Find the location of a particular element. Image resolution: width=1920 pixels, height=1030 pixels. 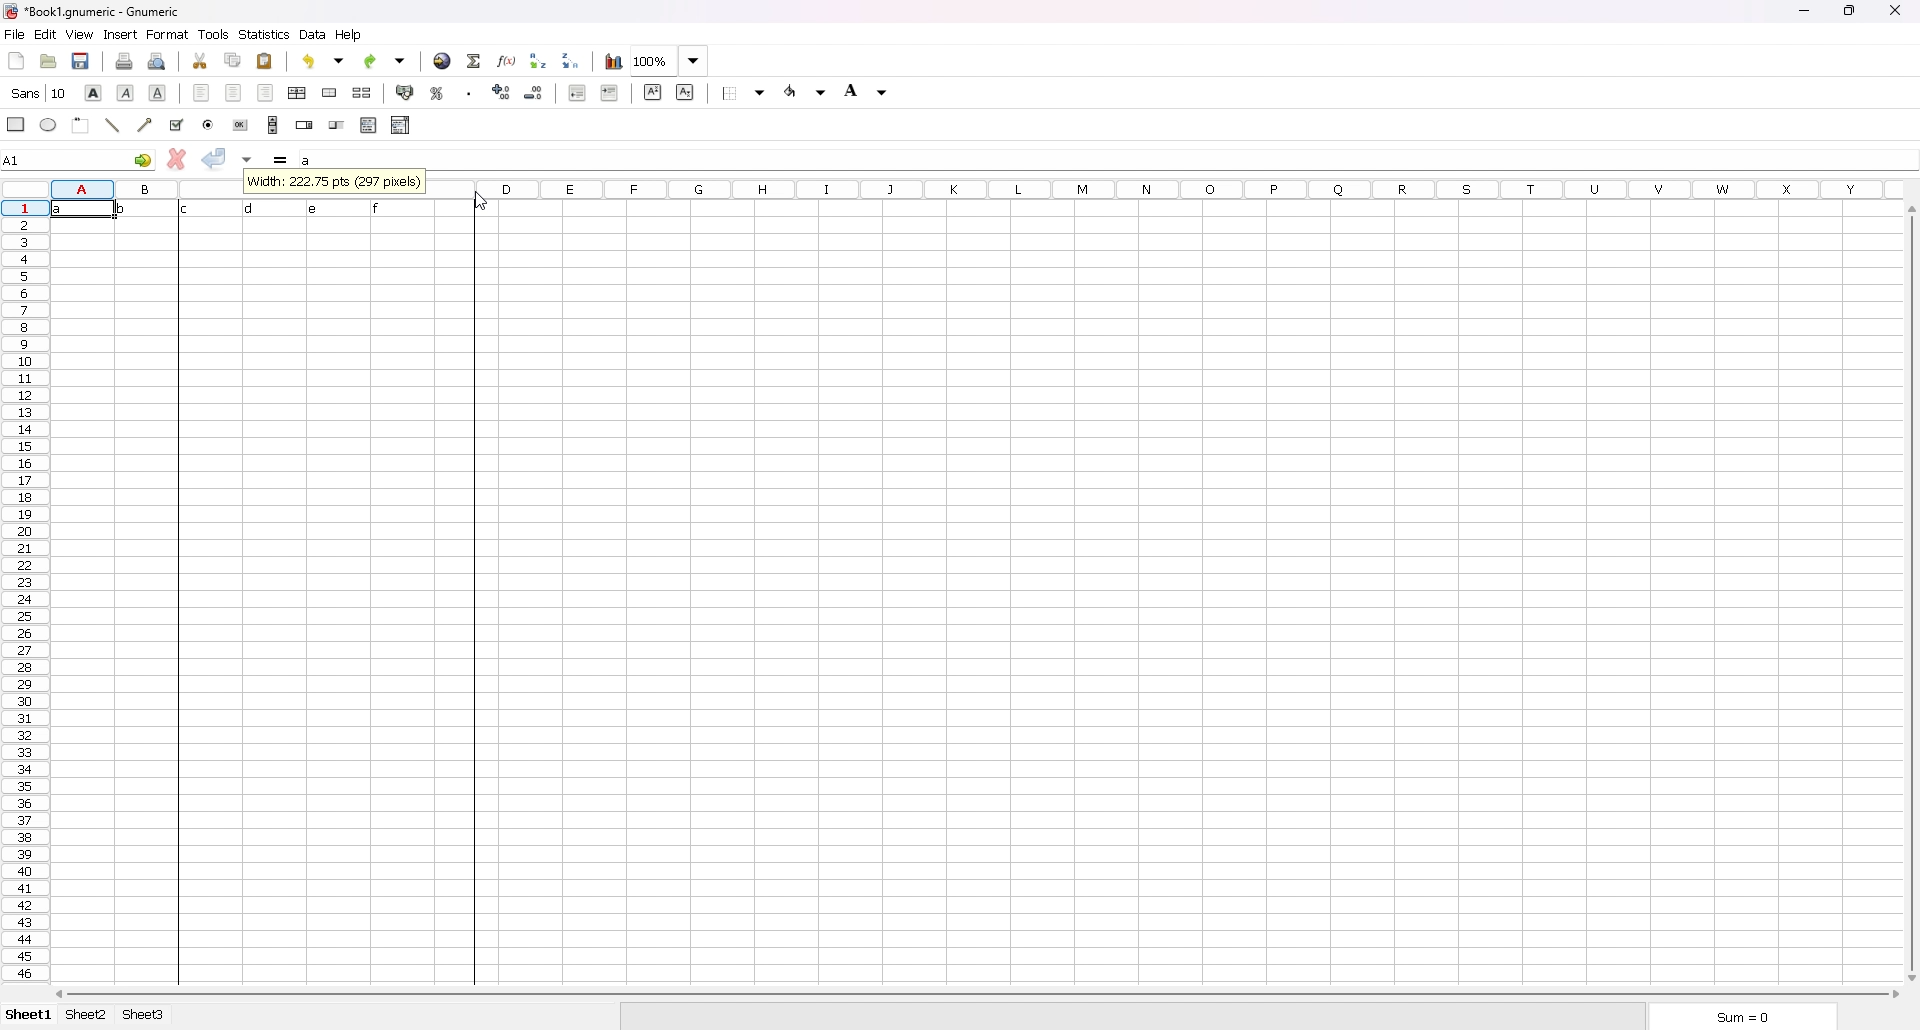

border is located at coordinates (745, 92).